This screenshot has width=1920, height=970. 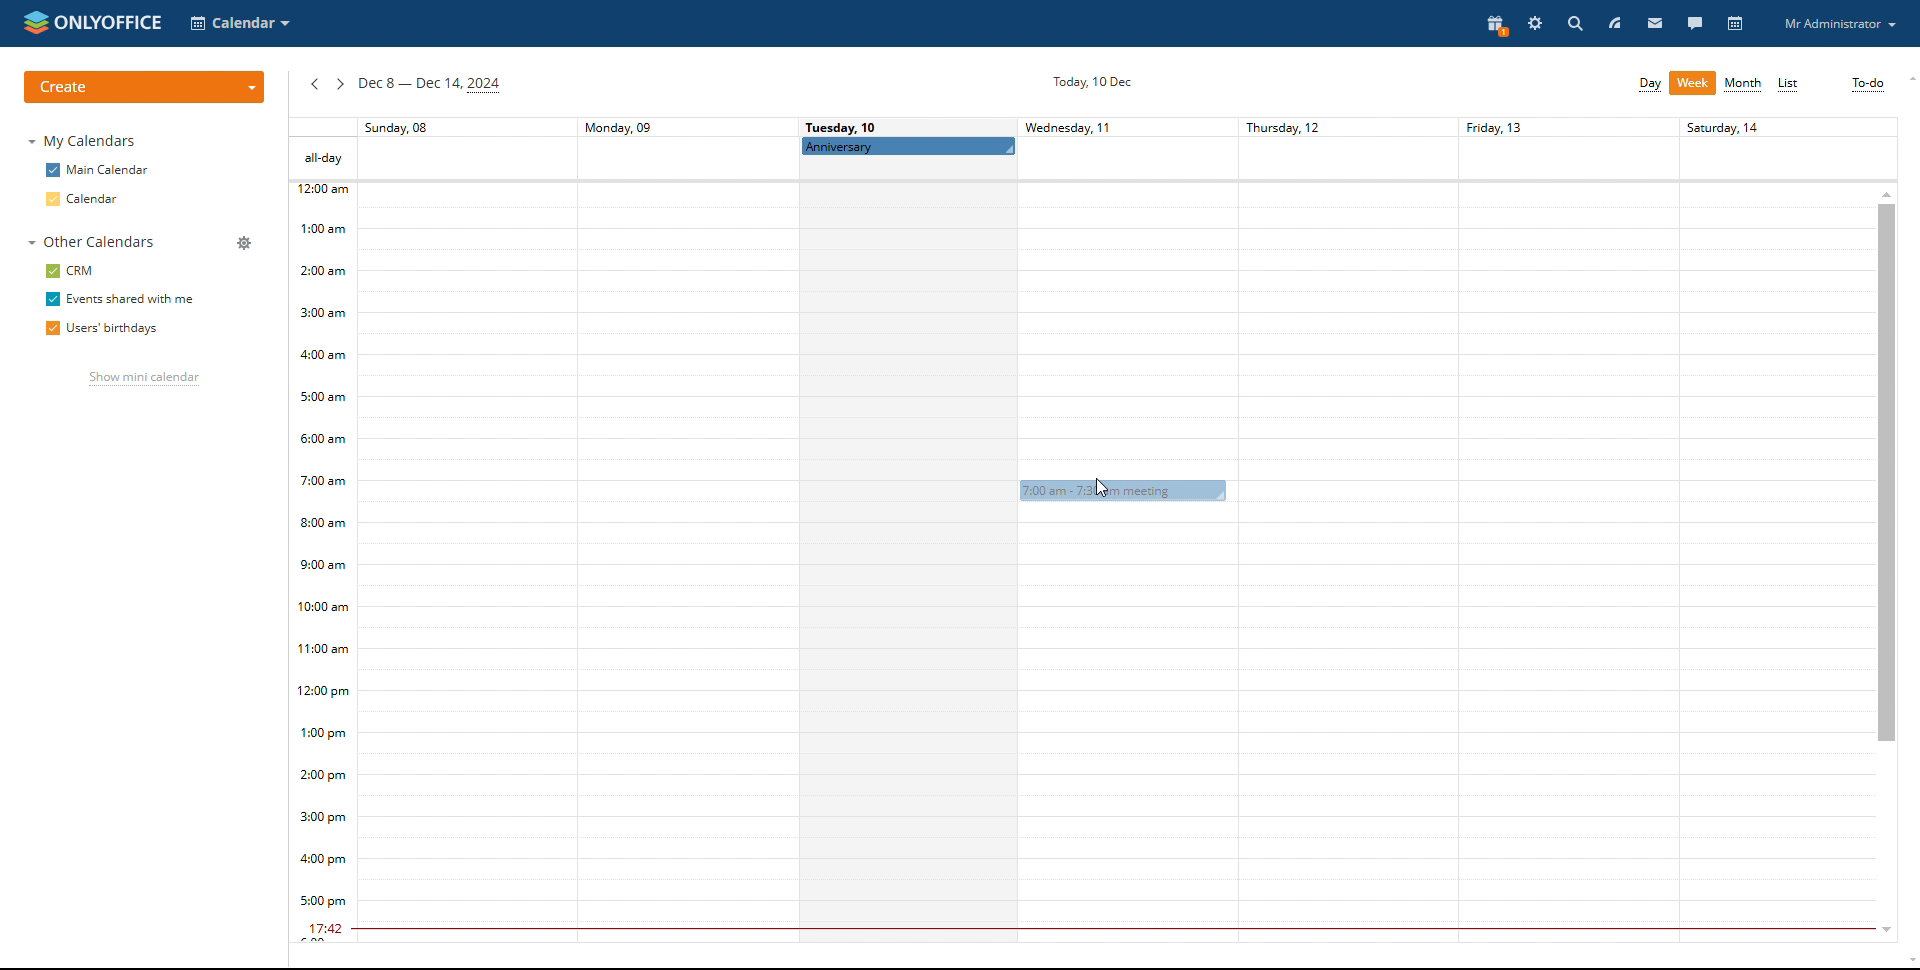 What do you see at coordinates (1089, 81) in the screenshot?
I see `Today 10 dec` at bounding box center [1089, 81].